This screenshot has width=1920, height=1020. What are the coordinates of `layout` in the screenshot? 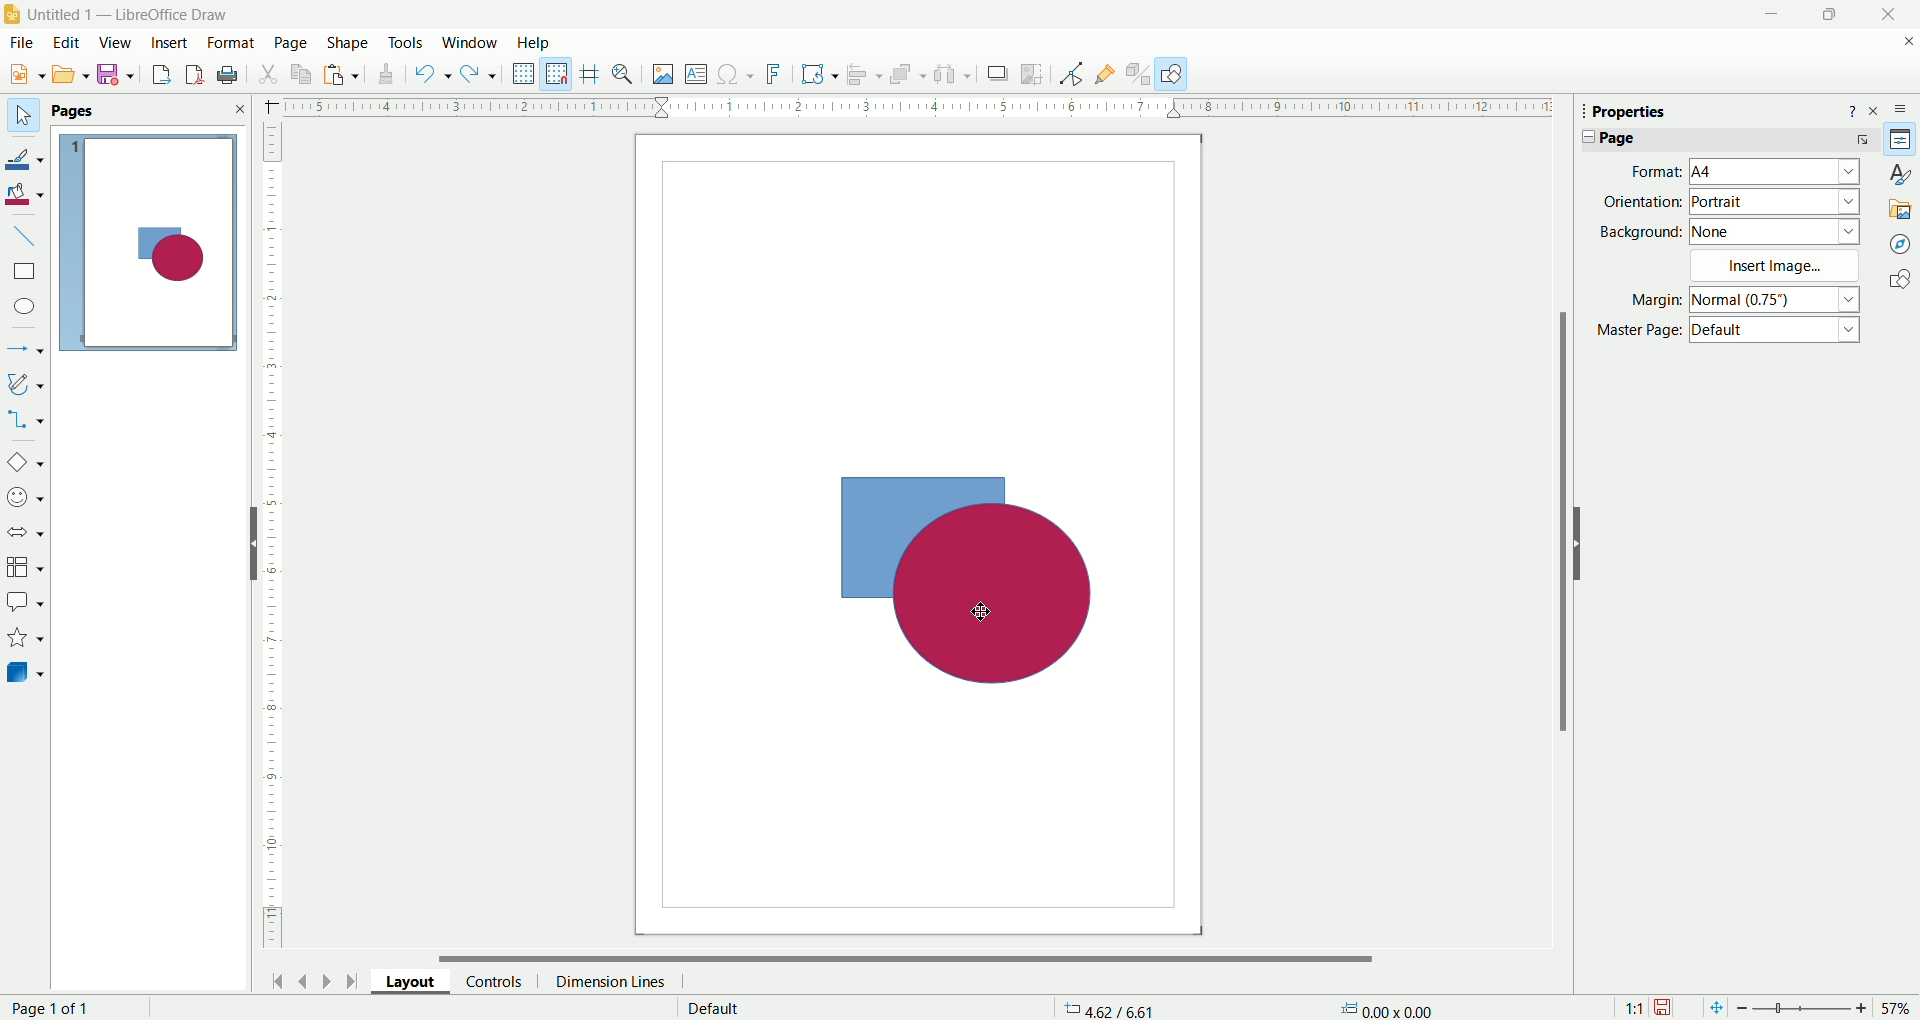 It's located at (404, 980).